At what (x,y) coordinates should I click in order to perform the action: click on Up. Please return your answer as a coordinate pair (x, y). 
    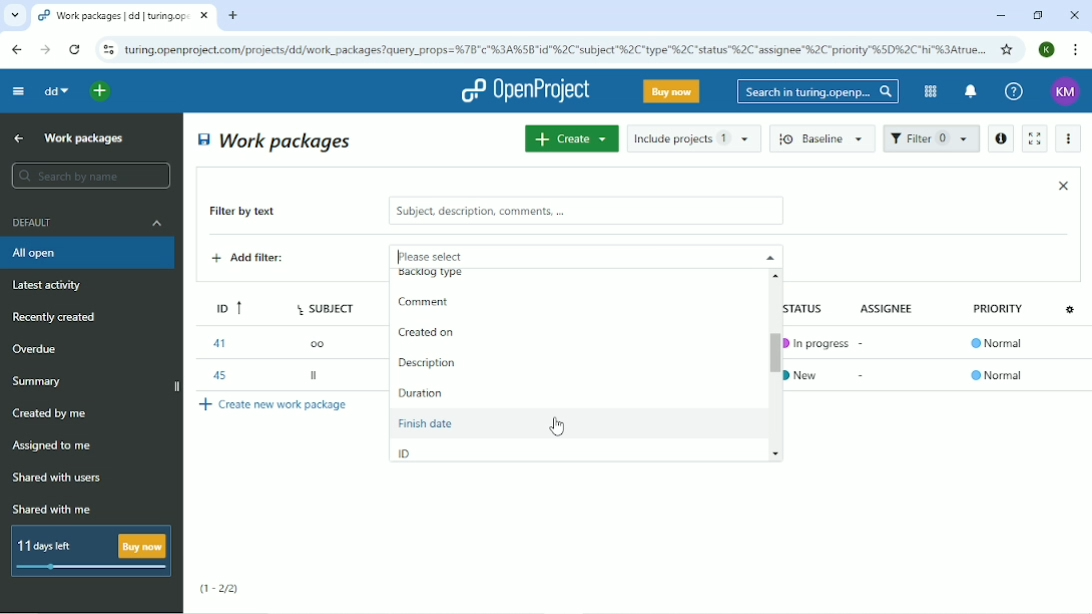
    Looking at the image, I should click on (16, 139).